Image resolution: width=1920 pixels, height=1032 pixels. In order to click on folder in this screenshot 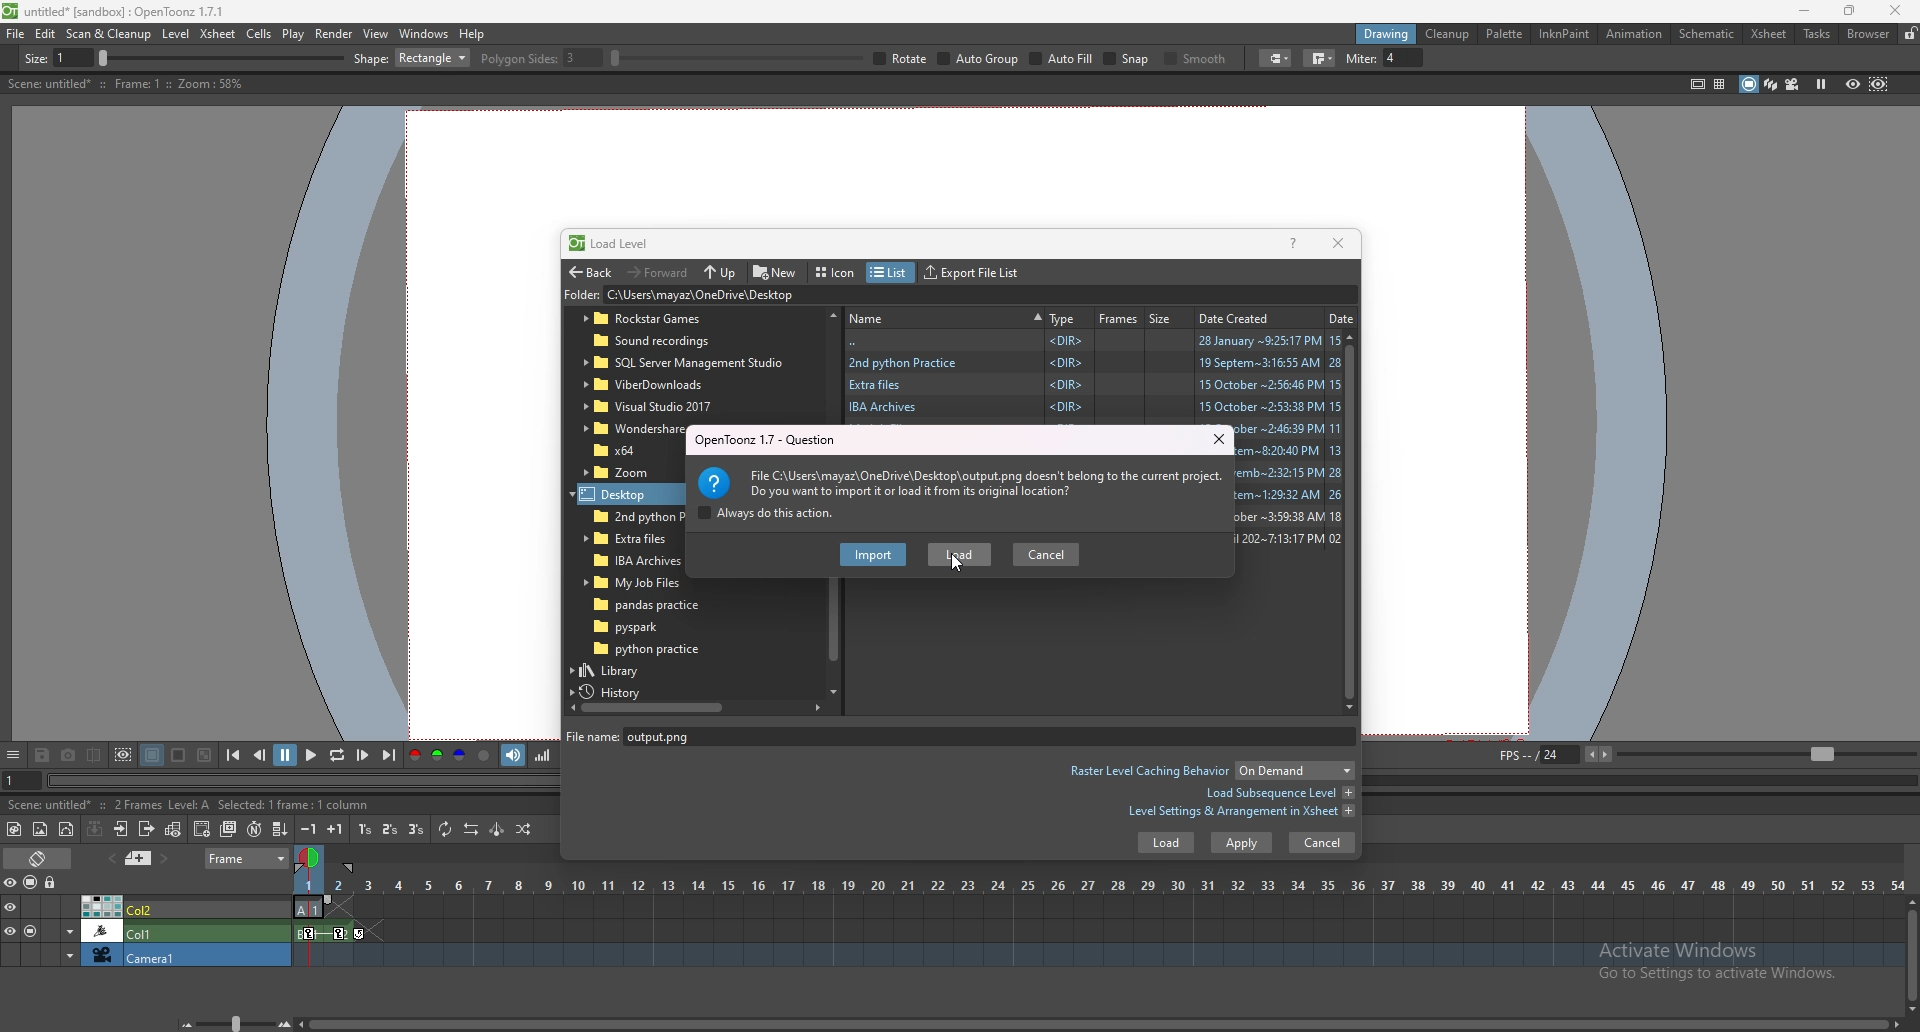, I will do `click(650, 649)`.